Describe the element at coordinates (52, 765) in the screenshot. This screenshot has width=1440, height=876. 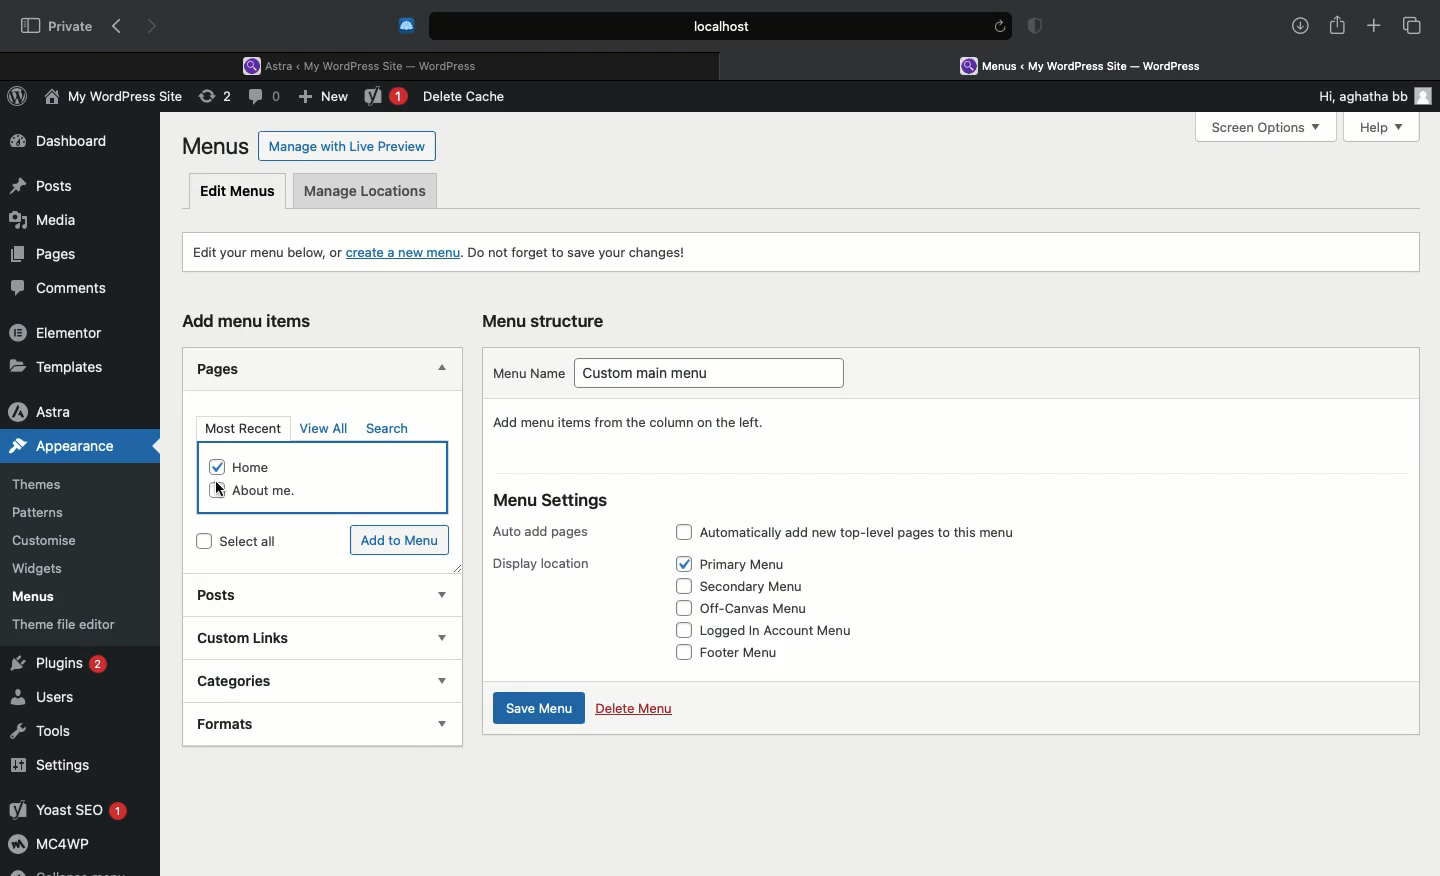
I see `Settings` at that location.